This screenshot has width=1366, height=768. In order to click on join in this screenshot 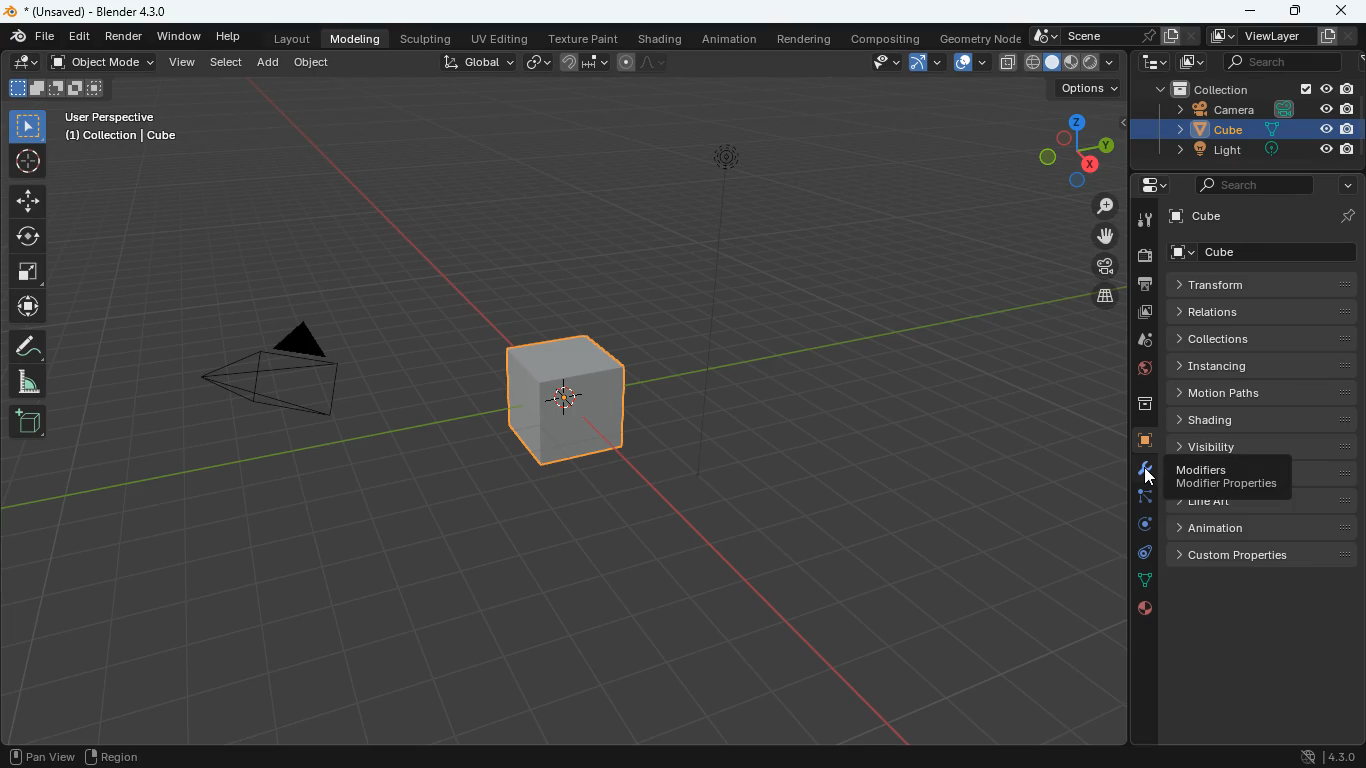, I will do `click(579, 61)`.